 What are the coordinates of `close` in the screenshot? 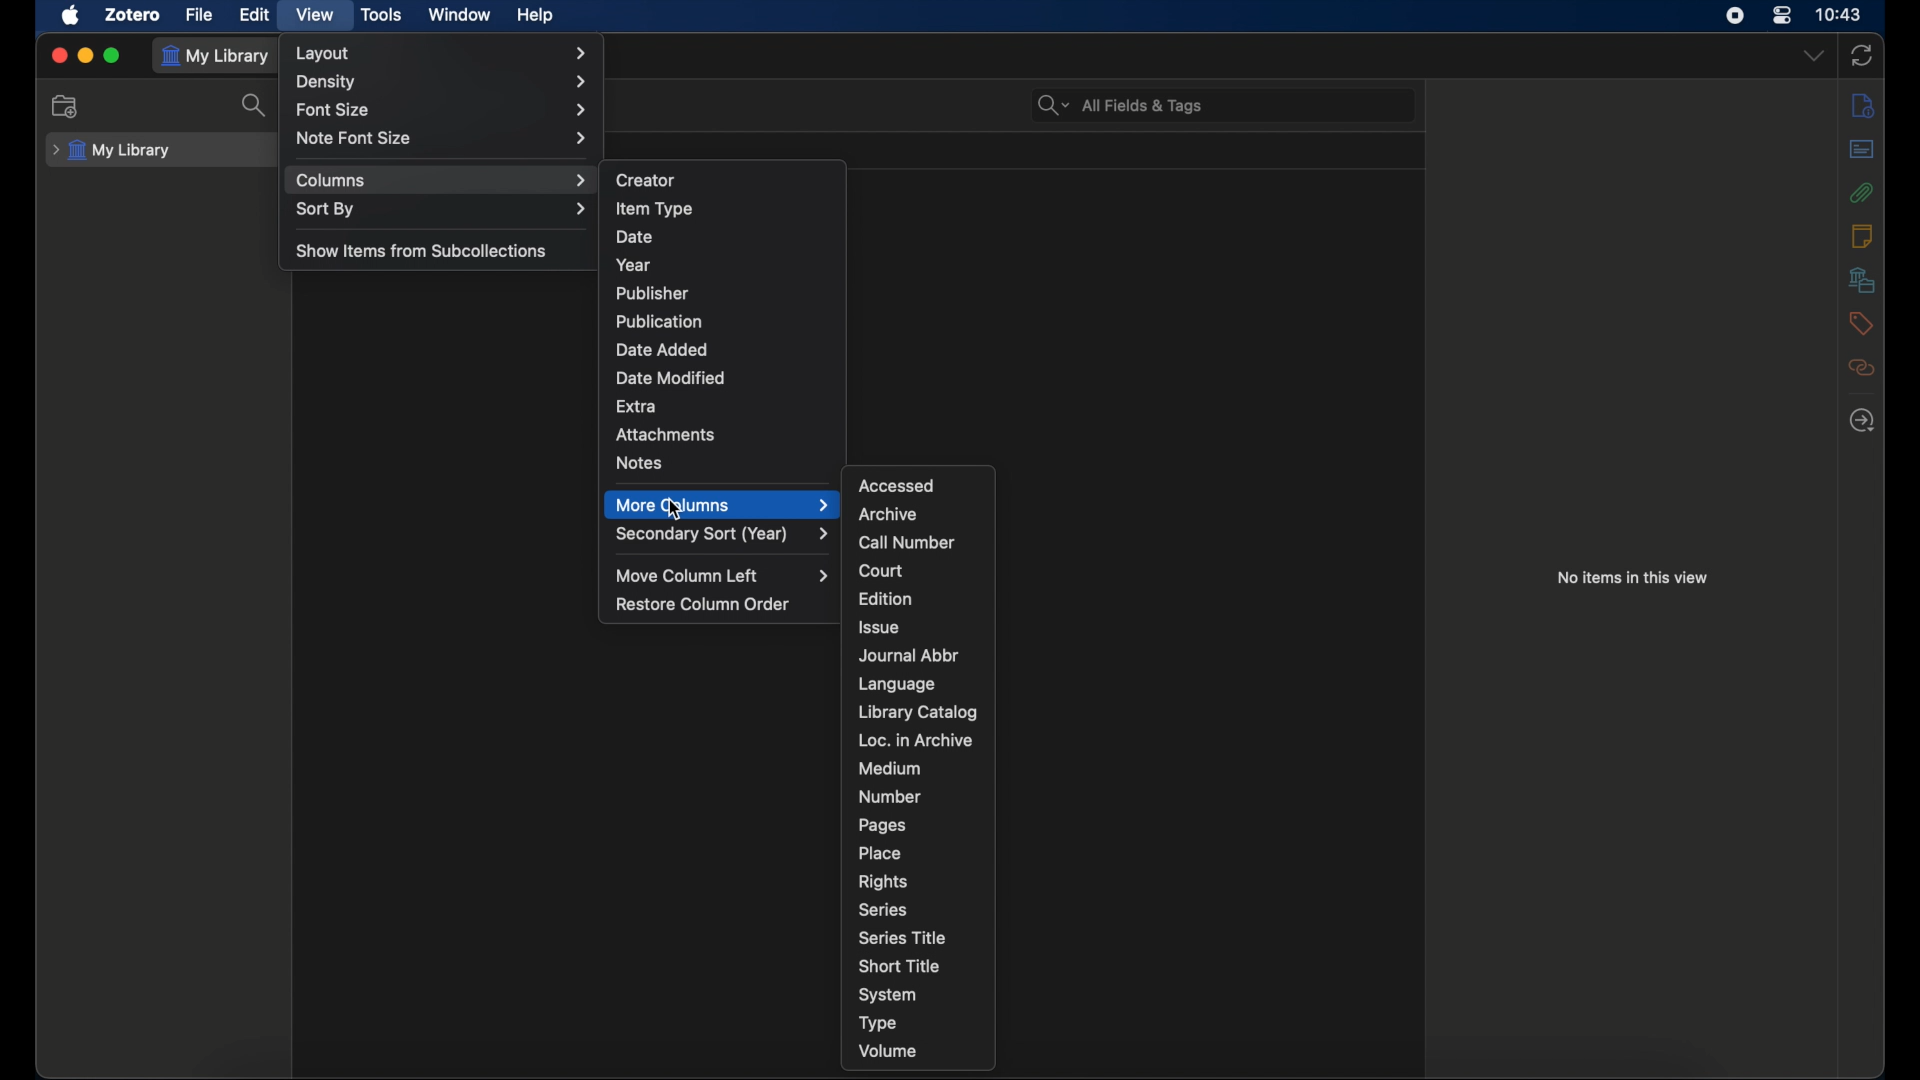 It's located at (60, 54).